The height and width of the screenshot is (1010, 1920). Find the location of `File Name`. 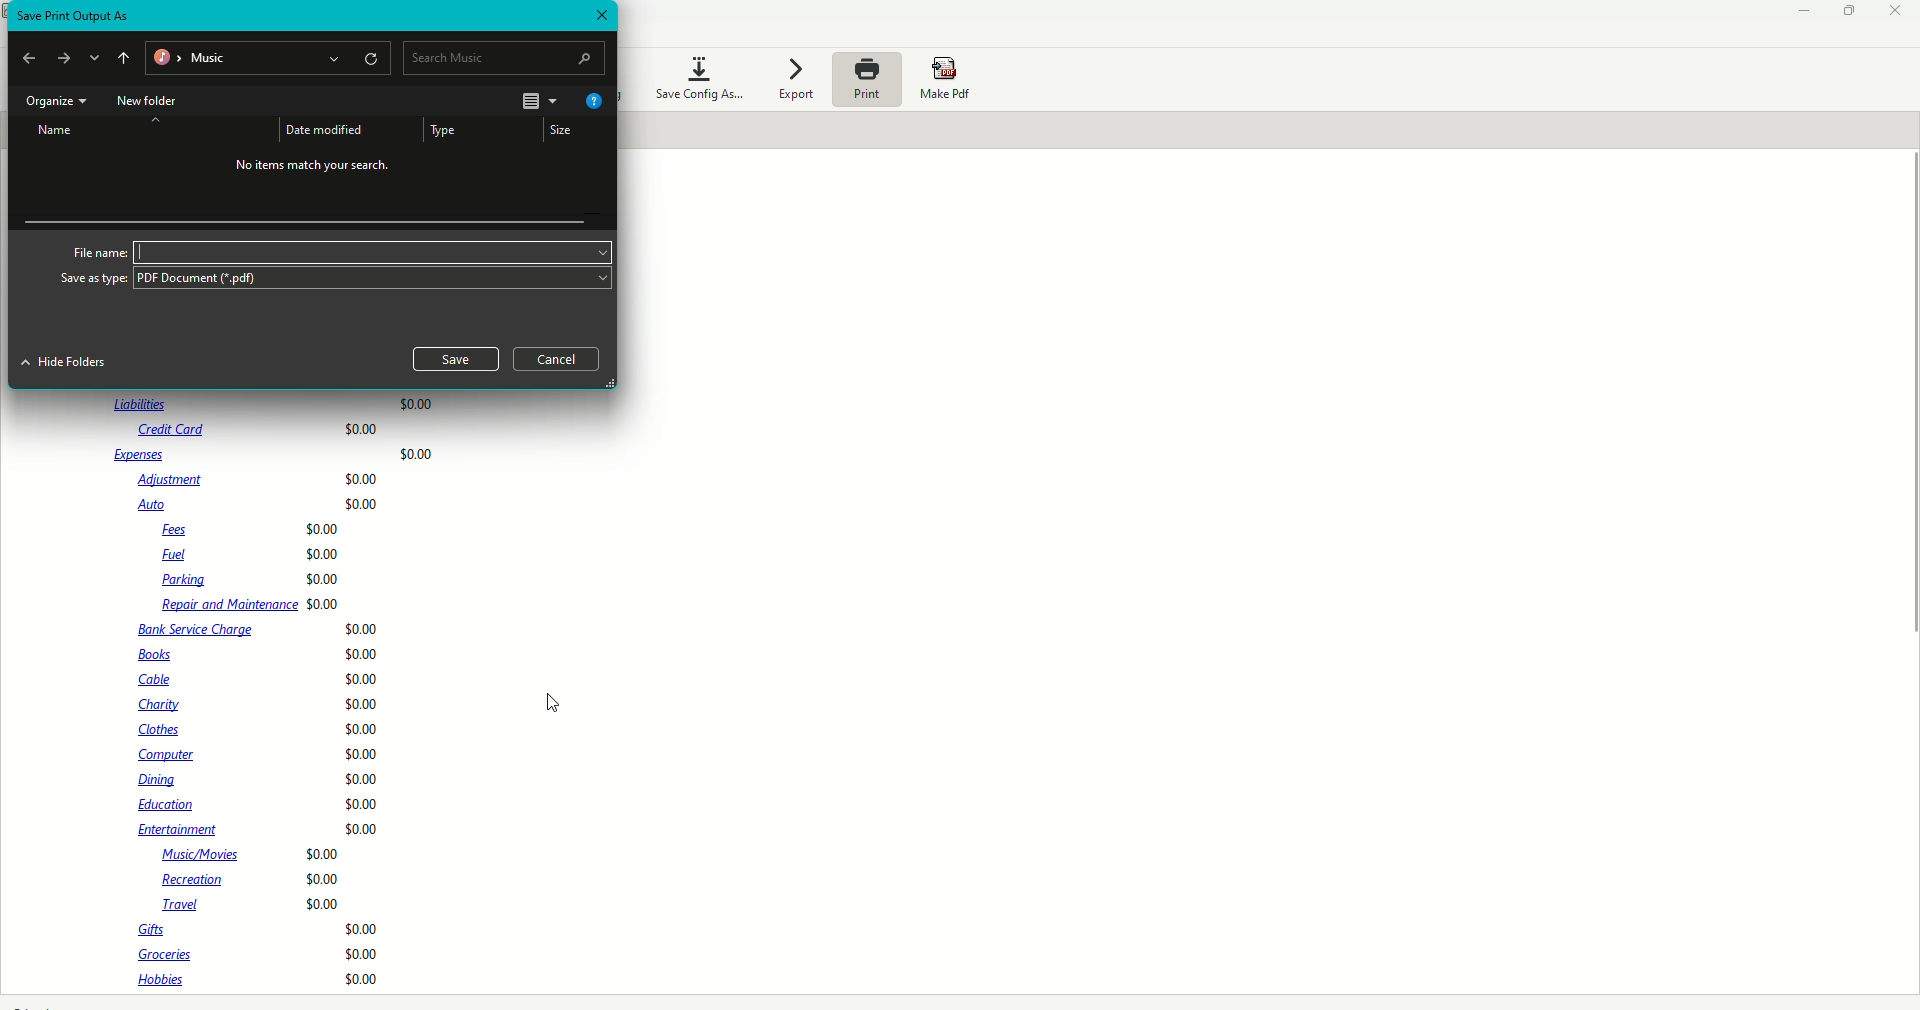

File Name is located at coordinates (96, 250).